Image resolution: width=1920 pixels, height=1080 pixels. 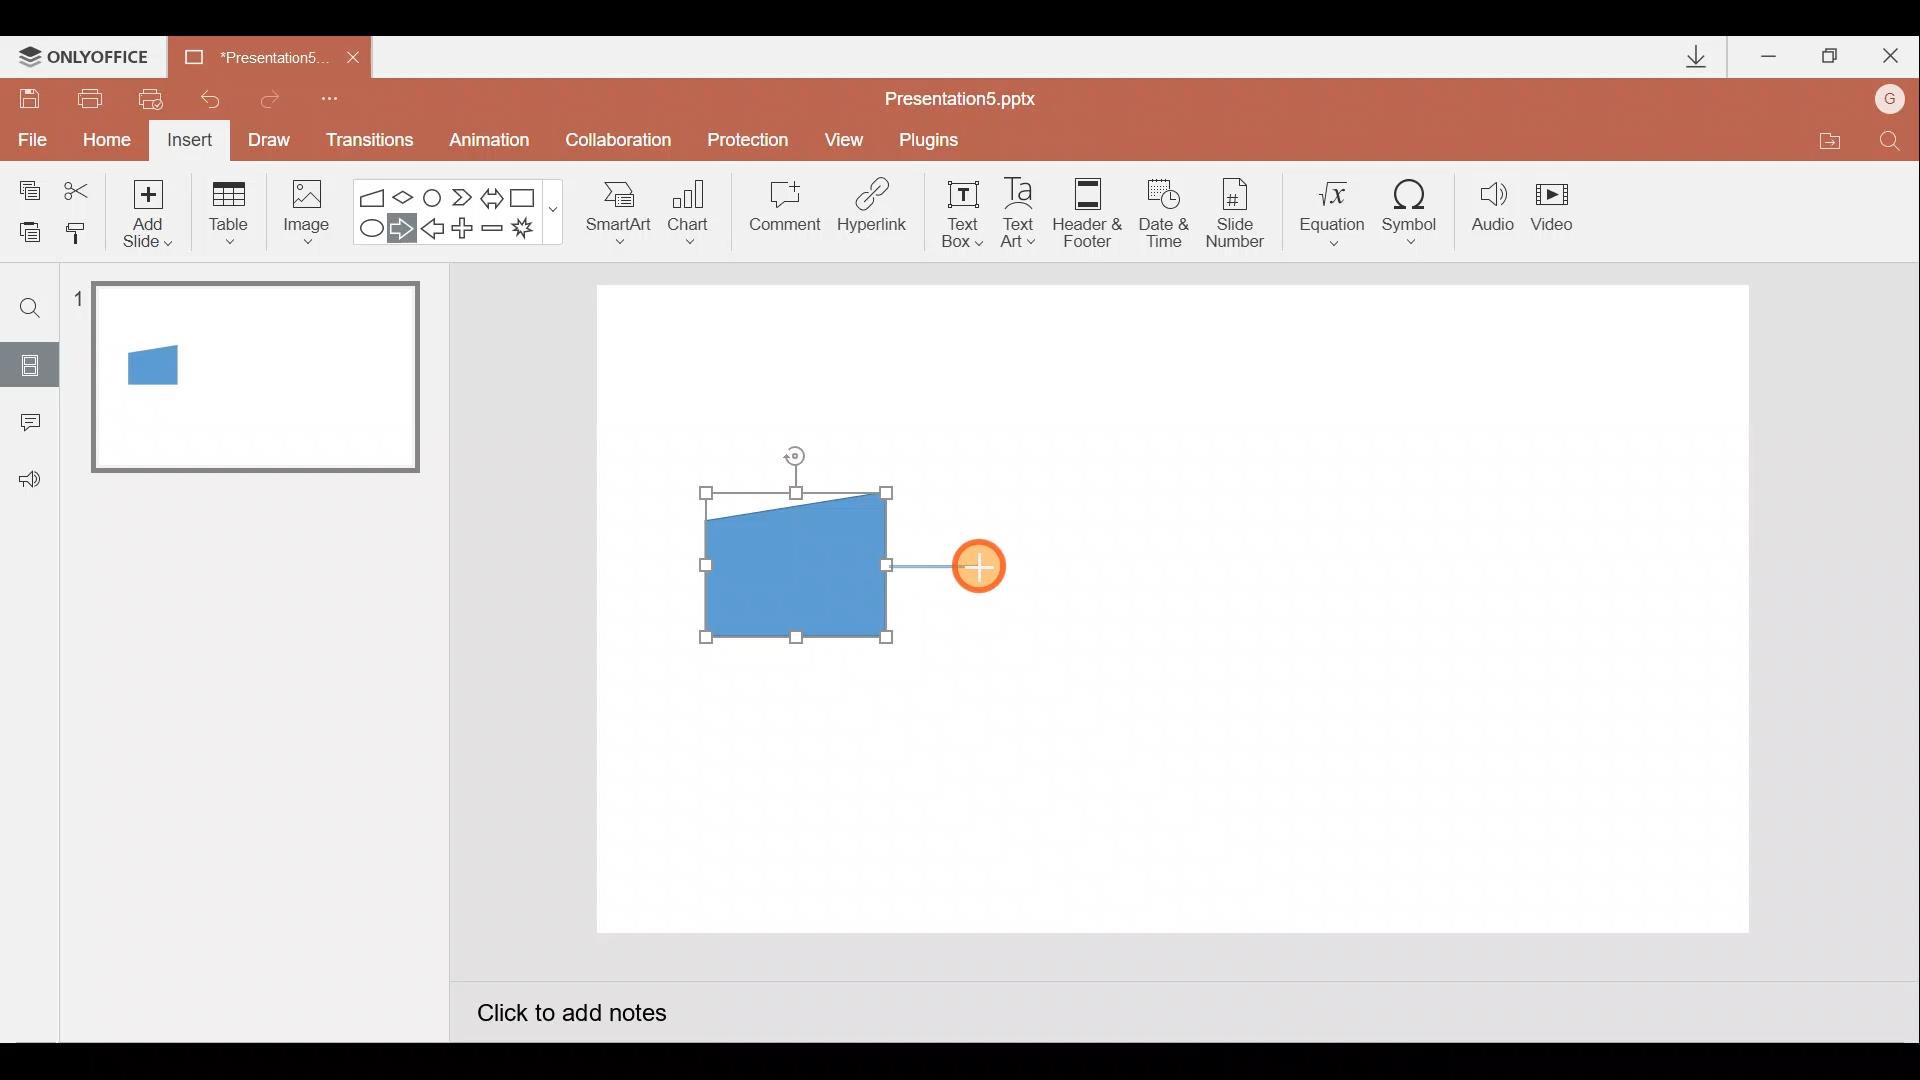 What do you see at coordinates (974, 94) in the screenshot?
I see `Presentation5.pptx` at bounding box center [974, 94].